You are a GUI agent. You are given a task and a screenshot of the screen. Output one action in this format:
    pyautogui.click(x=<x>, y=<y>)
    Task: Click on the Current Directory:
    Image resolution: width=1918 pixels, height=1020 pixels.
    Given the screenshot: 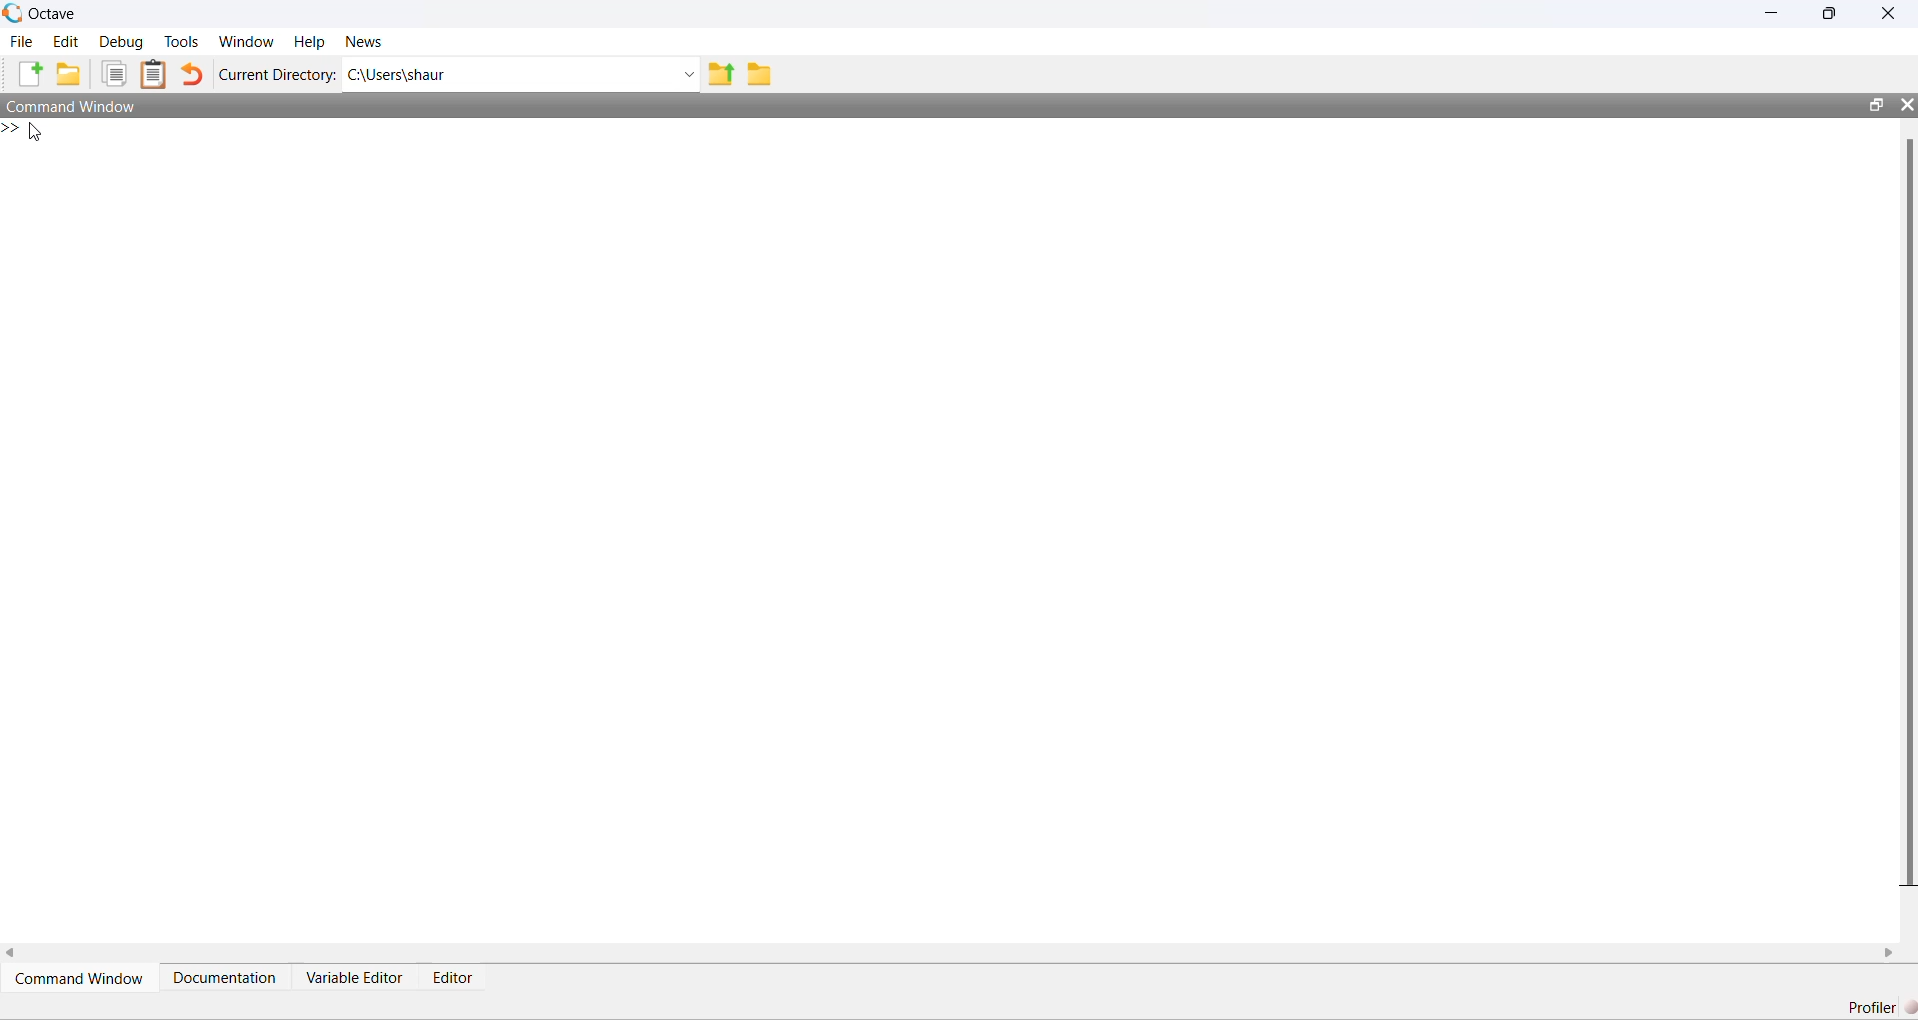 What is the action you would take?
    pyautogui.click(x=277, y=75)
    